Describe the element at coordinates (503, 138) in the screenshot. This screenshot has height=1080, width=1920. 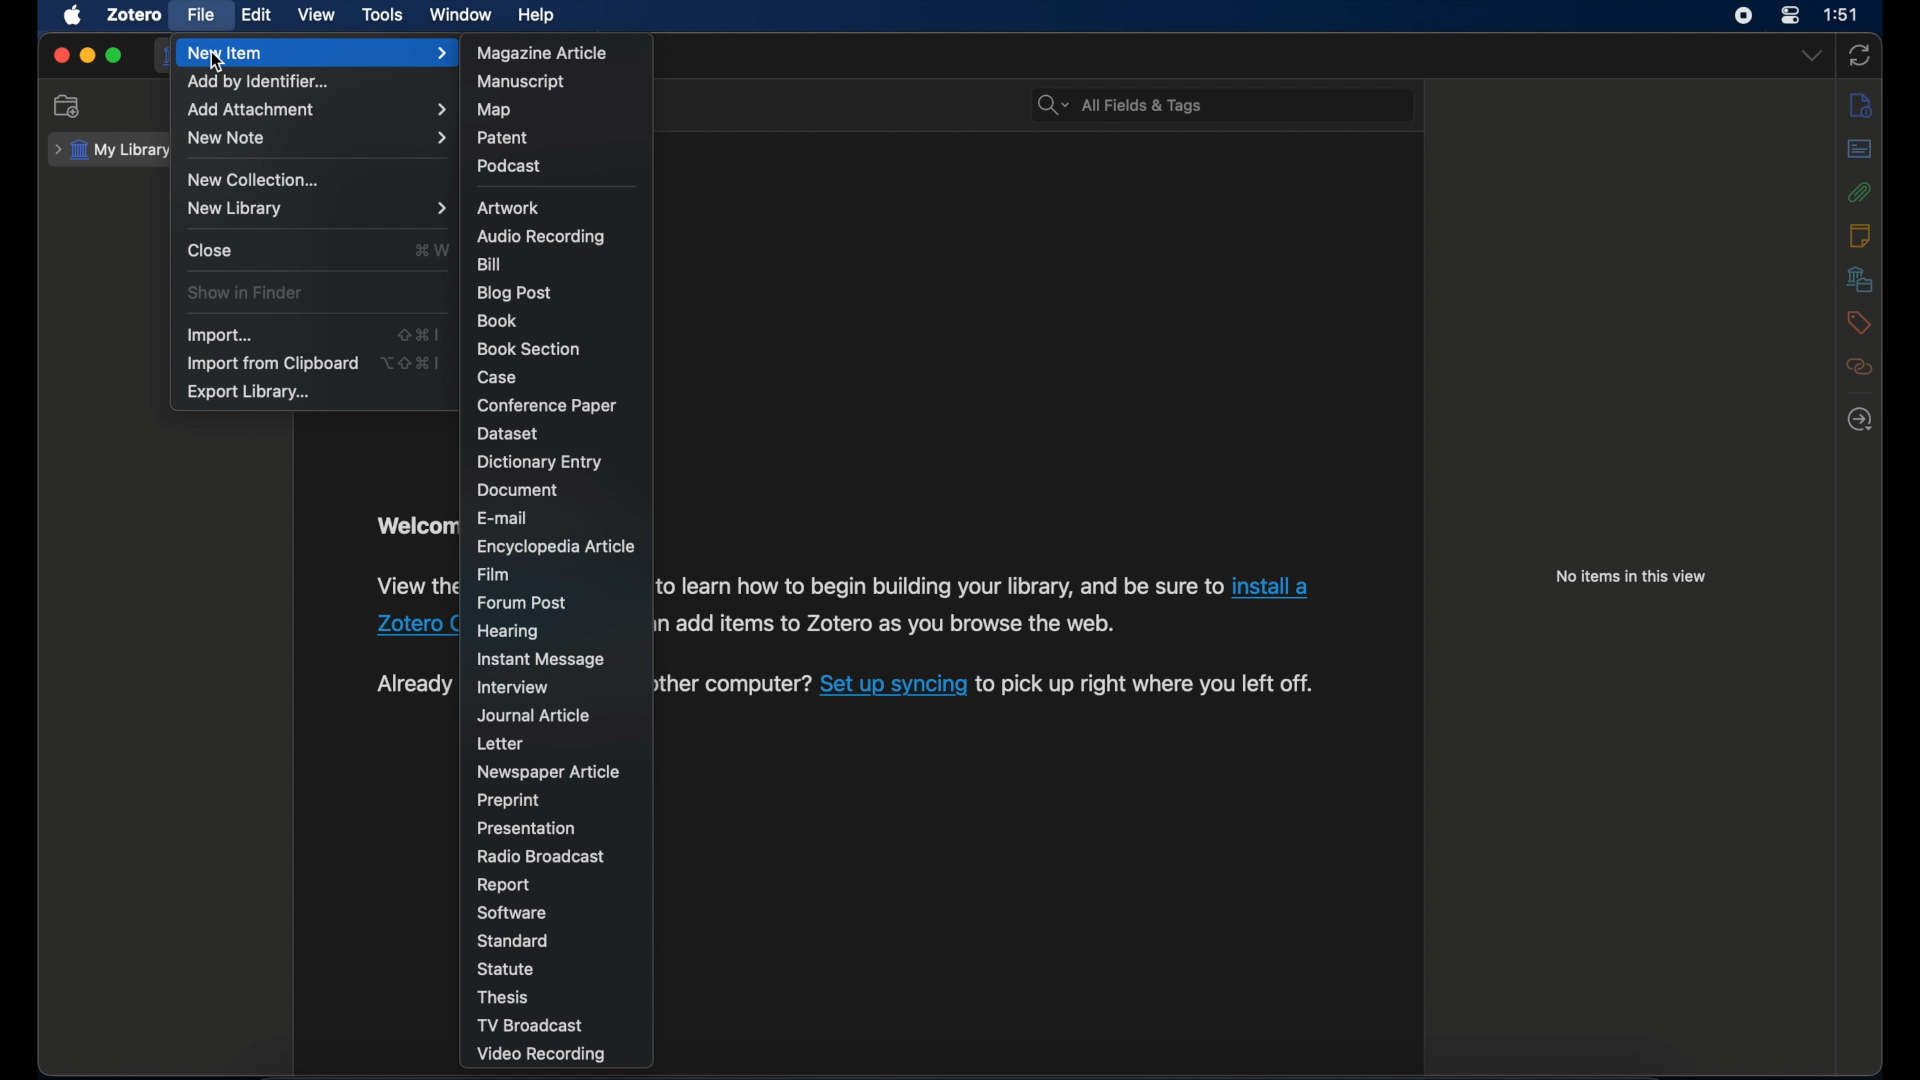
I see `patent` at that location.